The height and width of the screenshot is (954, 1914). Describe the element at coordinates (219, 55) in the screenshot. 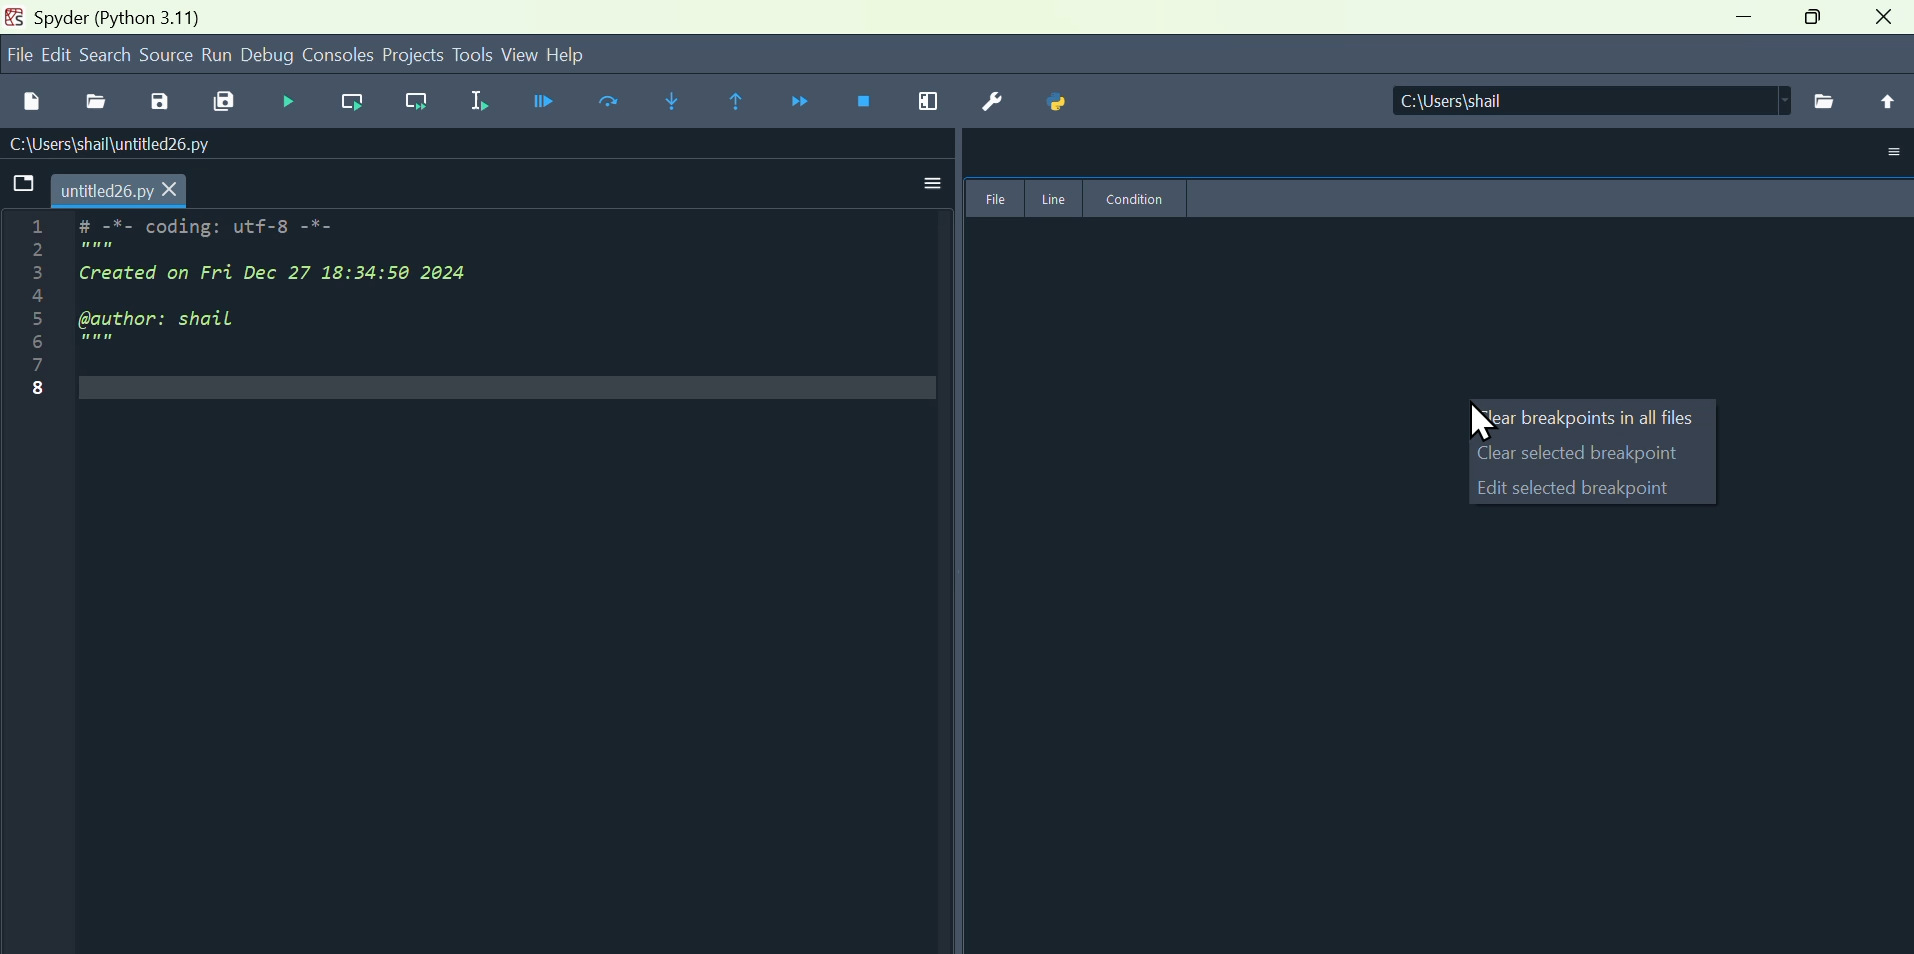

I see `Run` at that location.